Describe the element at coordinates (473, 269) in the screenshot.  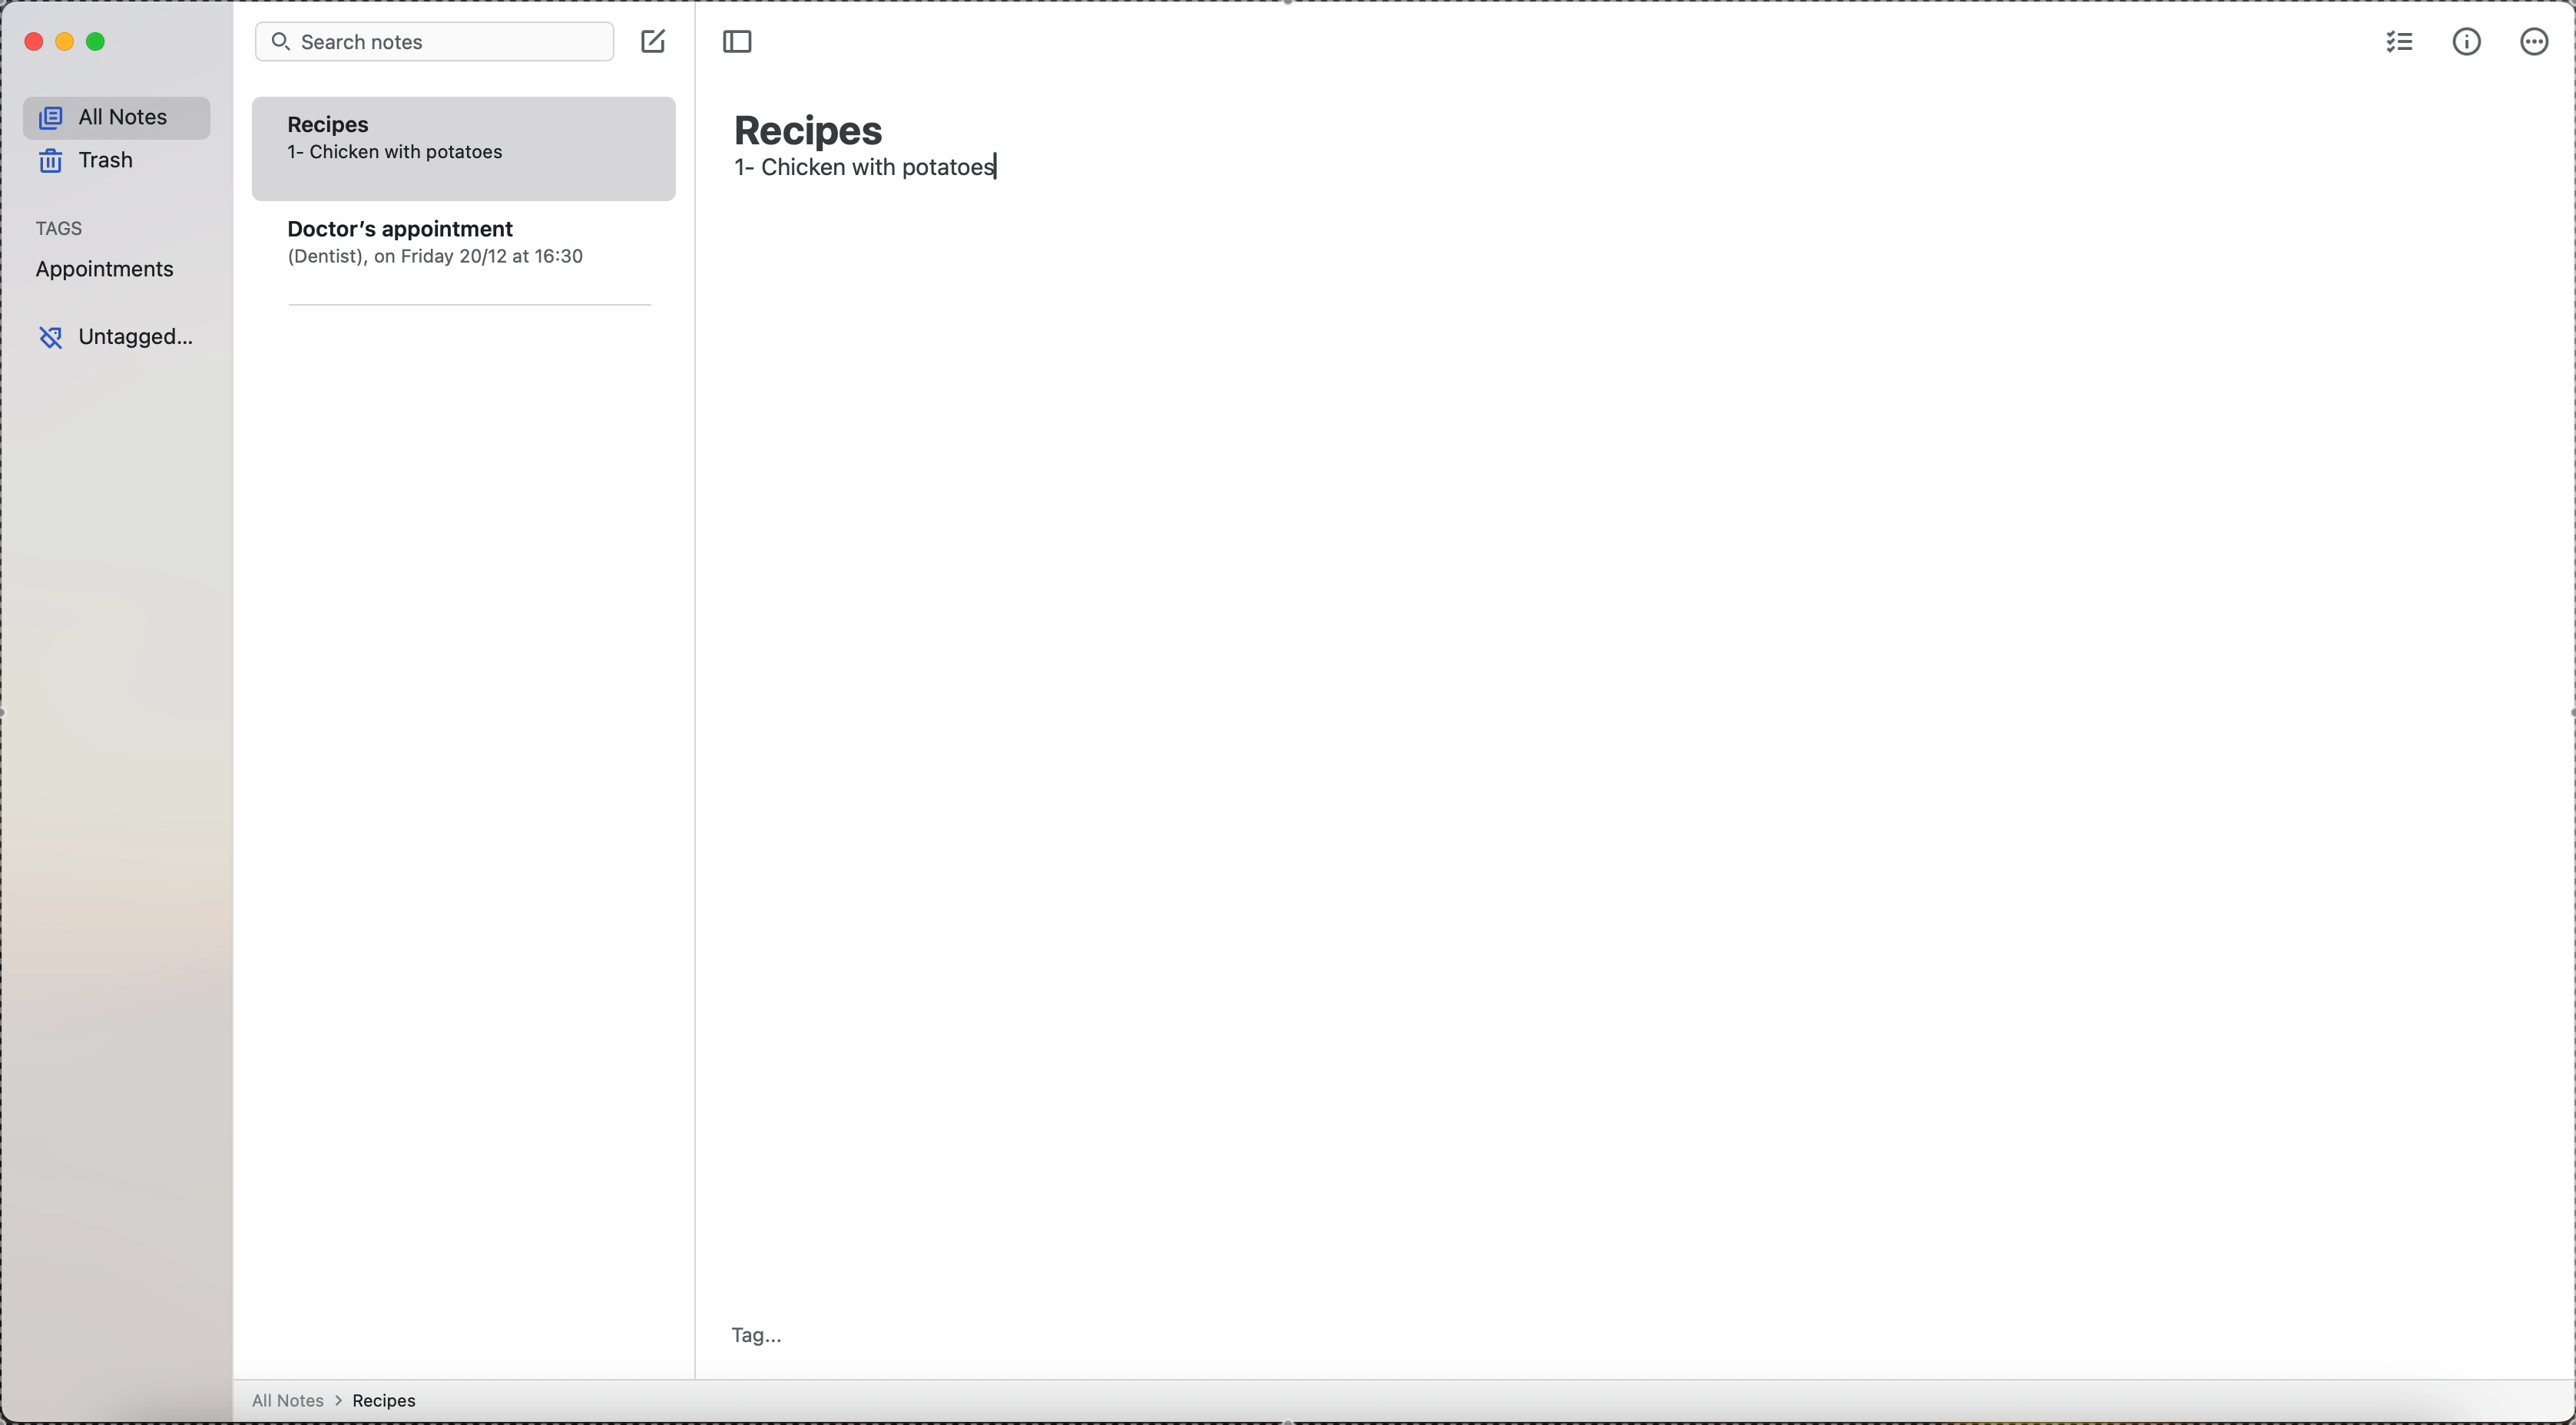
I see `note` at that location.